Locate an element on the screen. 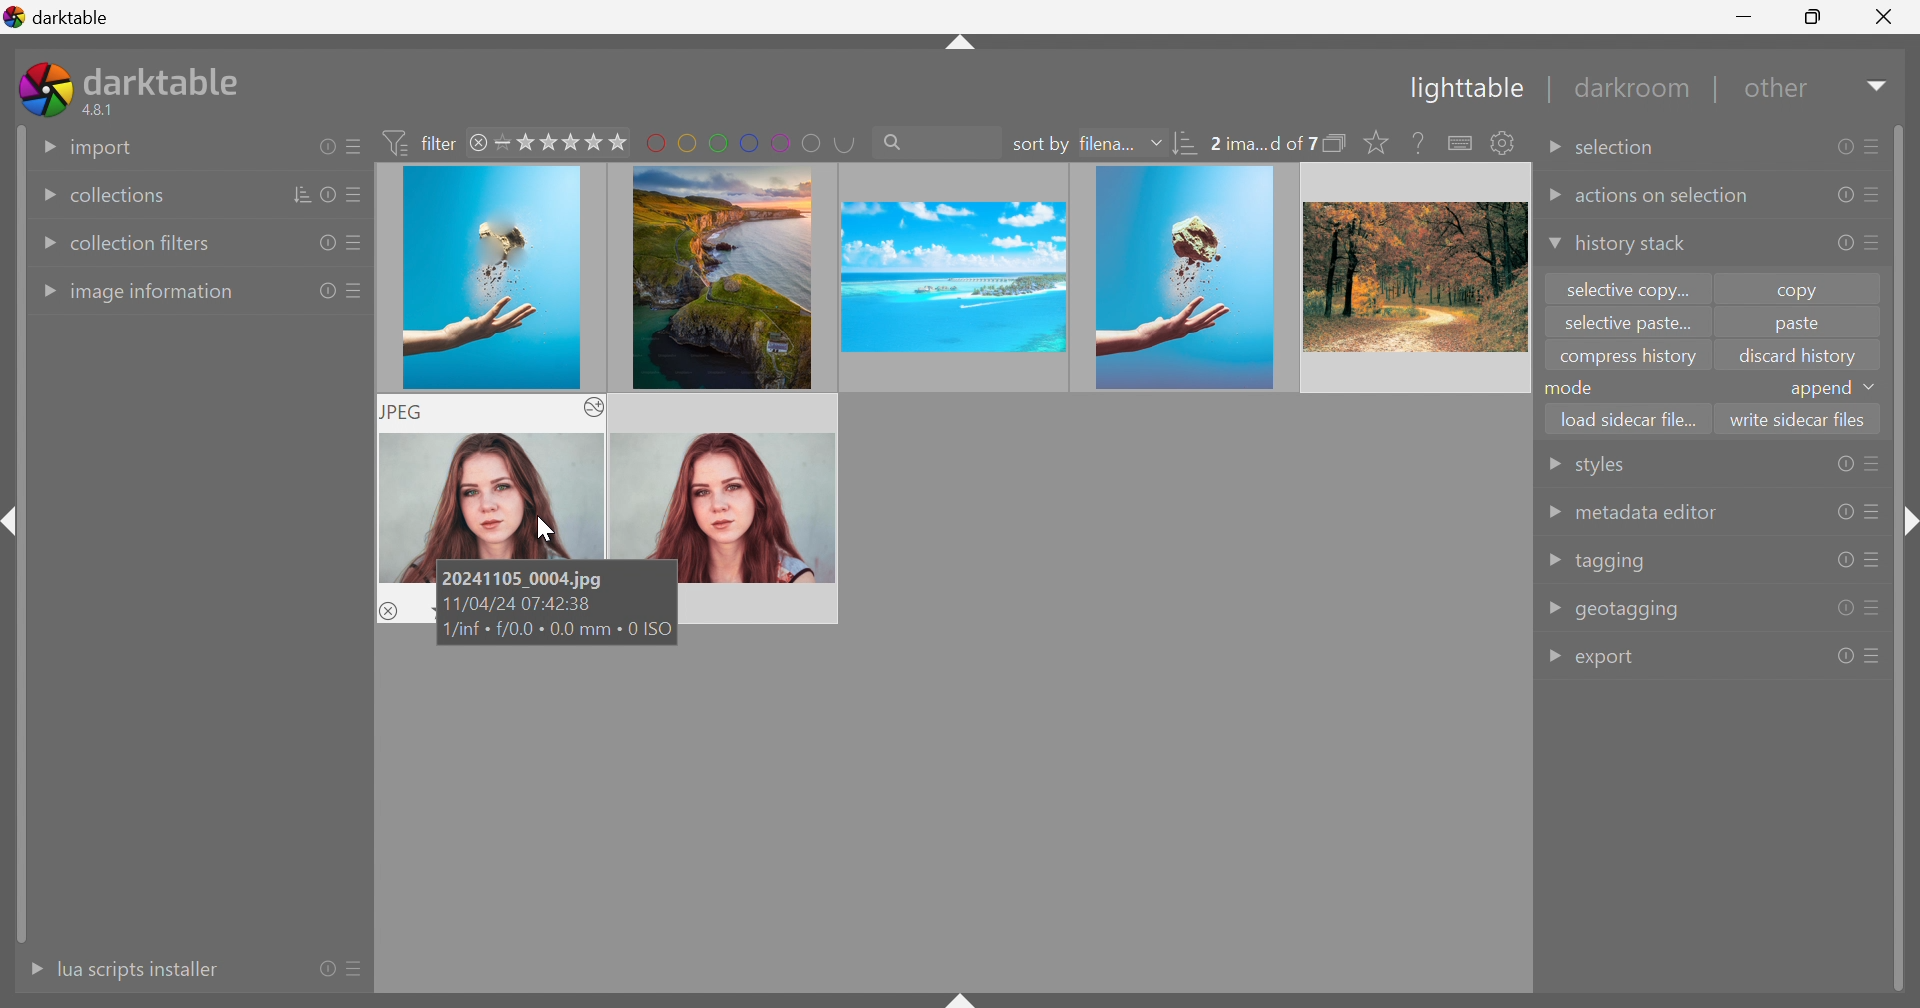 Image resolution: width=1920 pixels, height=1008 pixels. reset is located at coordinates (322, 244).